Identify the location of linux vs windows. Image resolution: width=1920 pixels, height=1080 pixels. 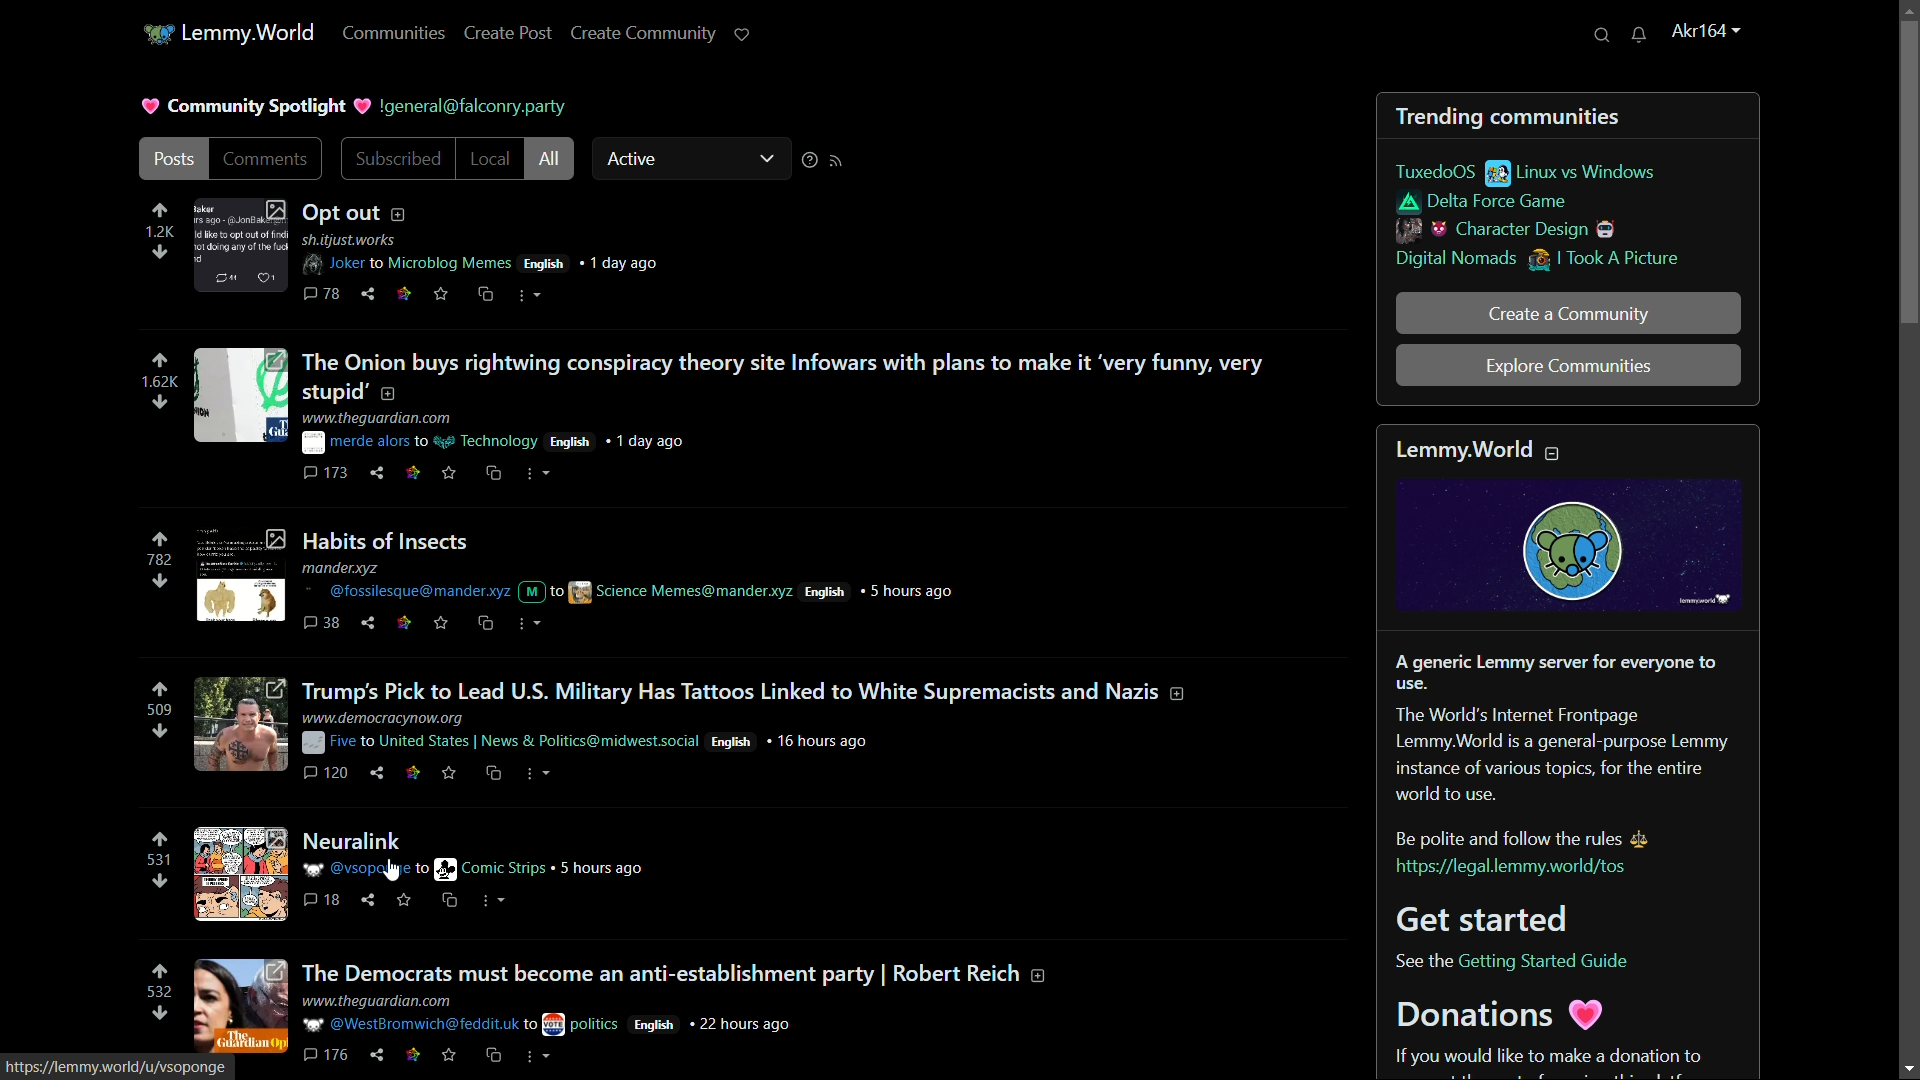
(1576, 174).